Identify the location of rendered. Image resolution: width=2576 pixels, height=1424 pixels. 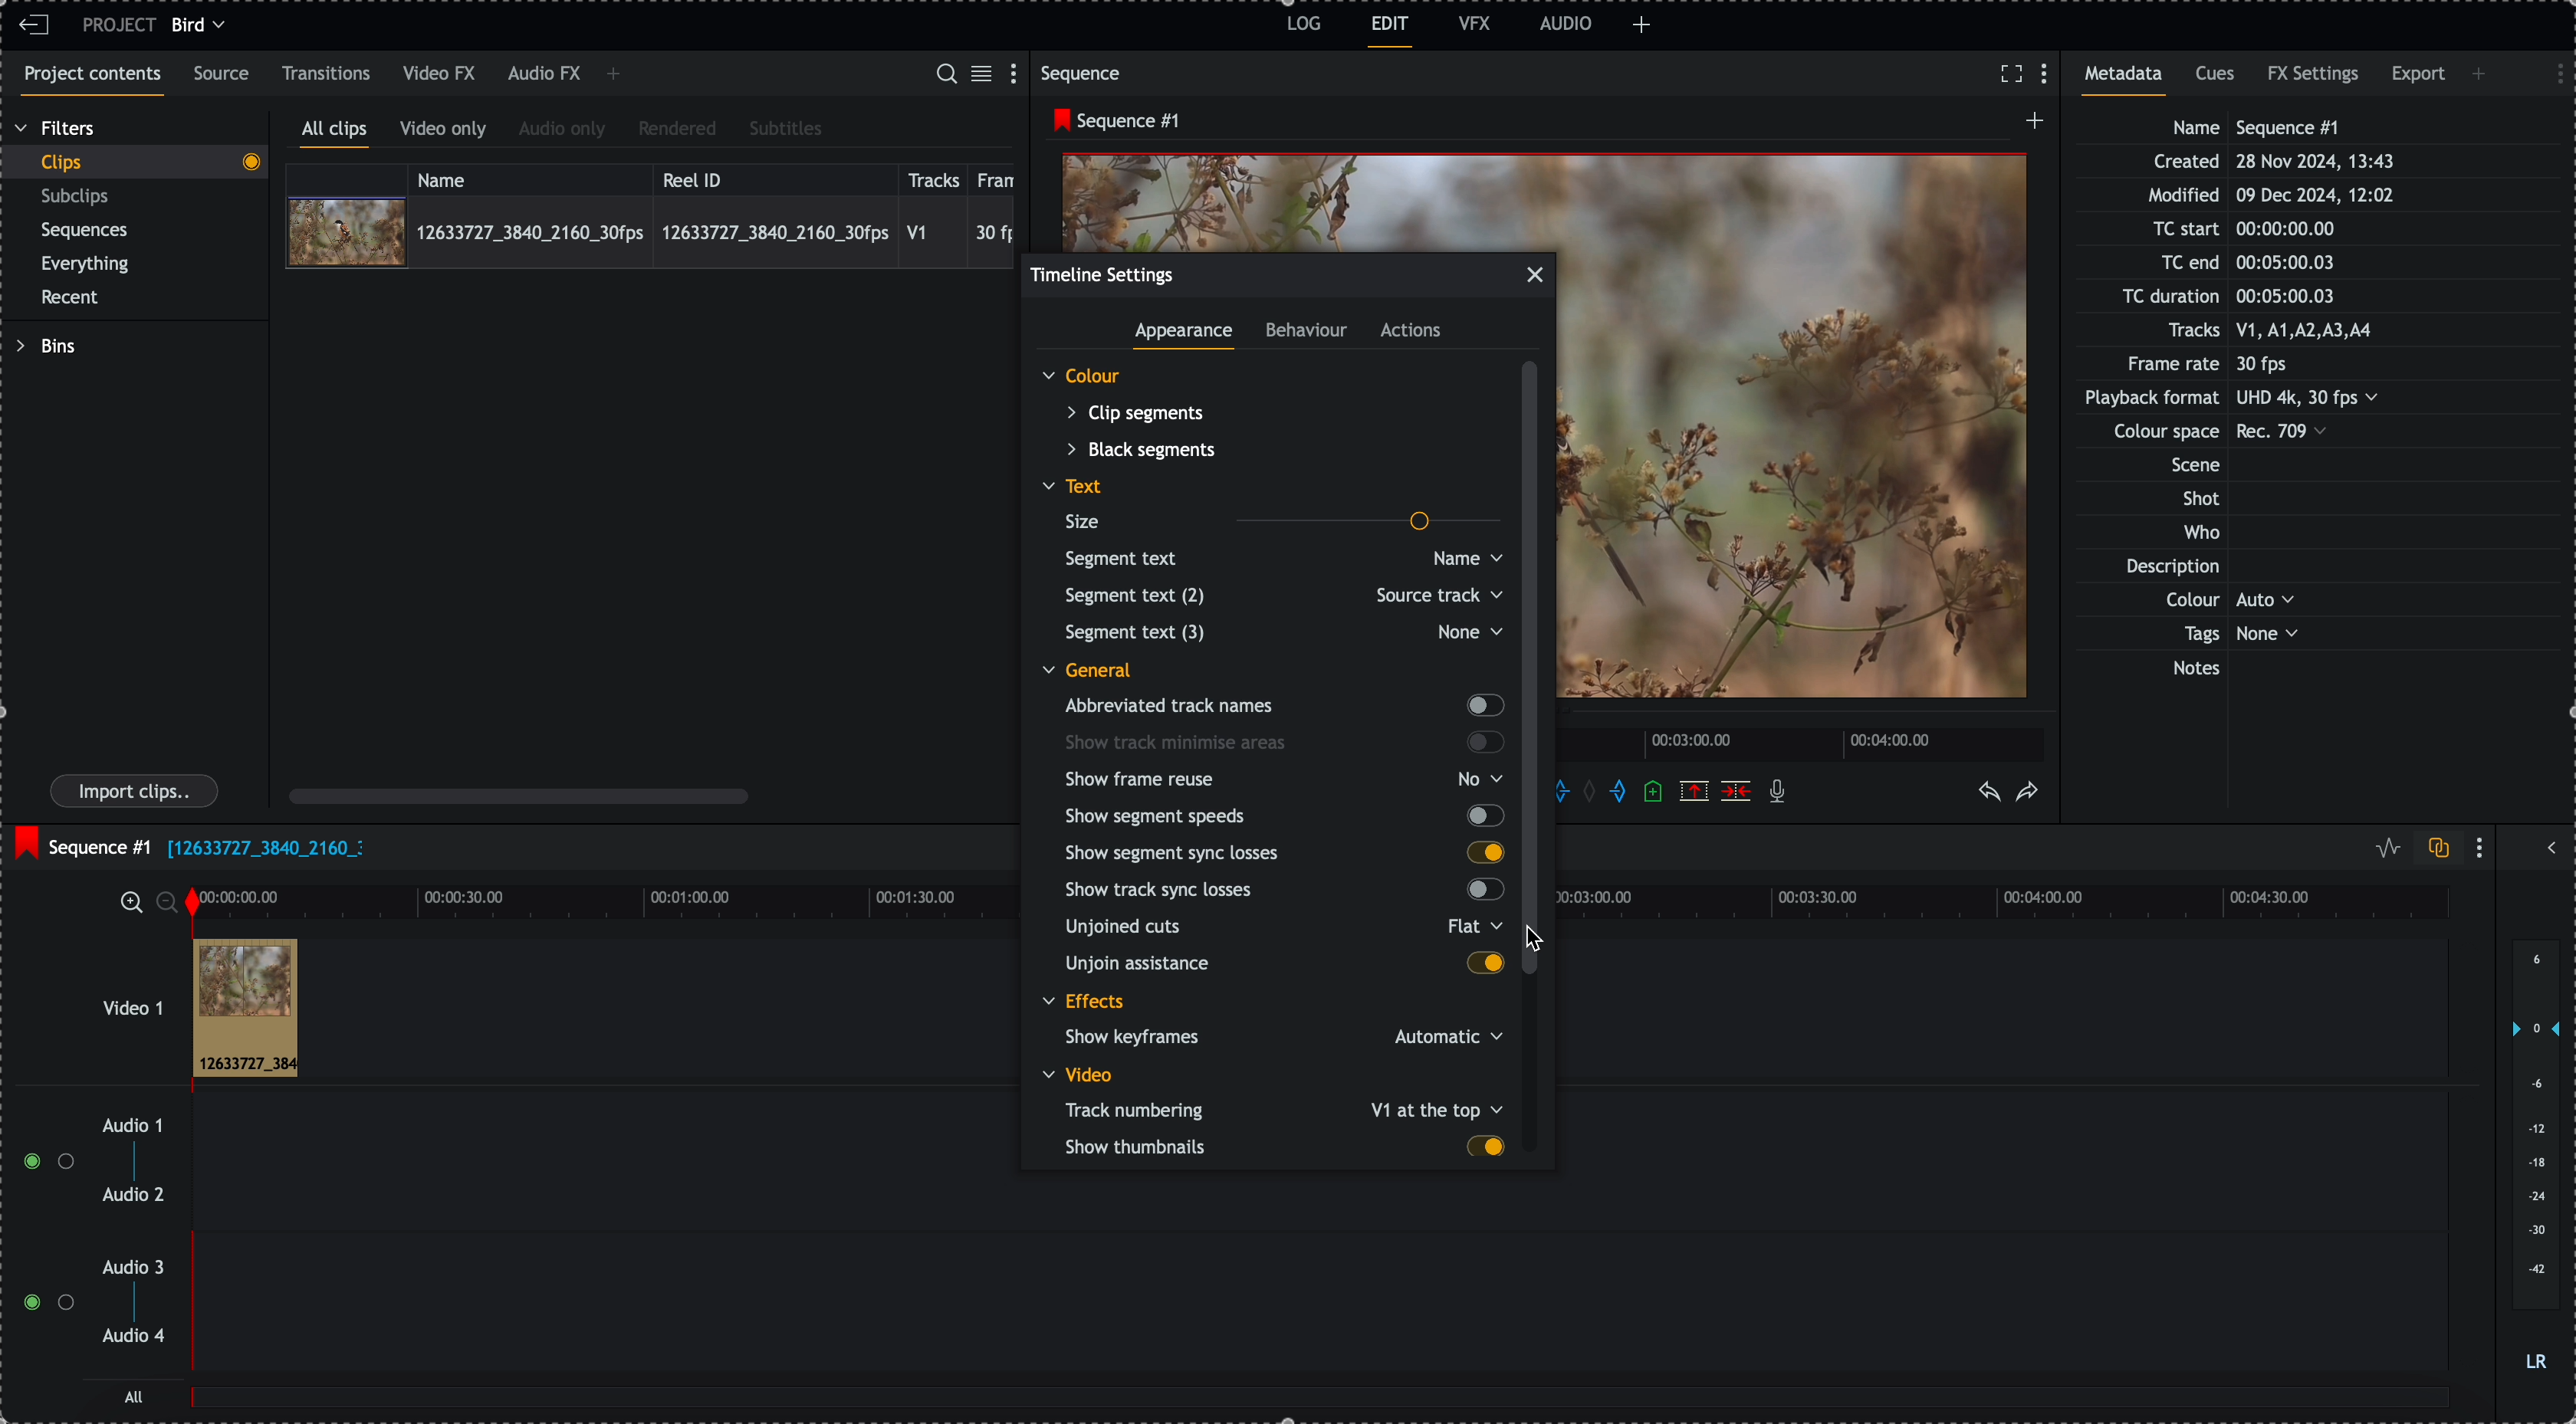
(677, 130).